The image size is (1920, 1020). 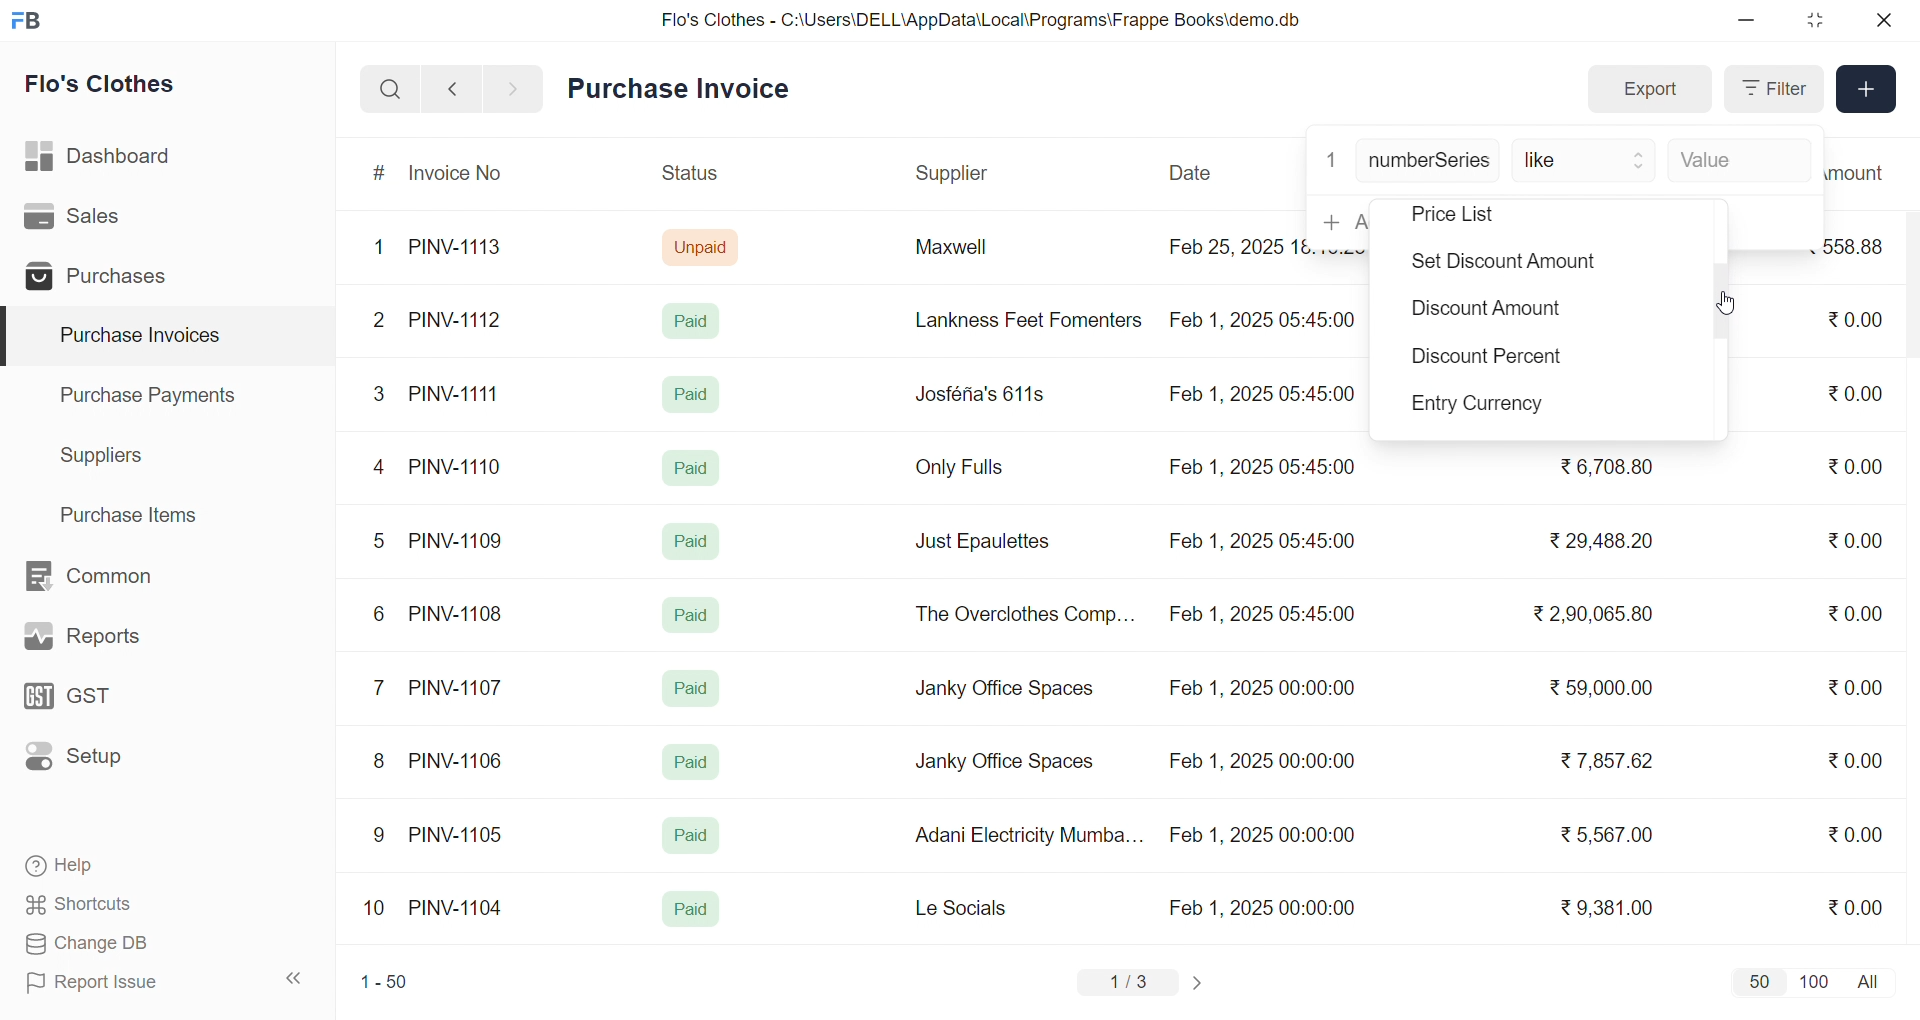 What do you see at coordinates (104, 702) in the screenshot?
I see `GST` at bounding box center [104, 702].